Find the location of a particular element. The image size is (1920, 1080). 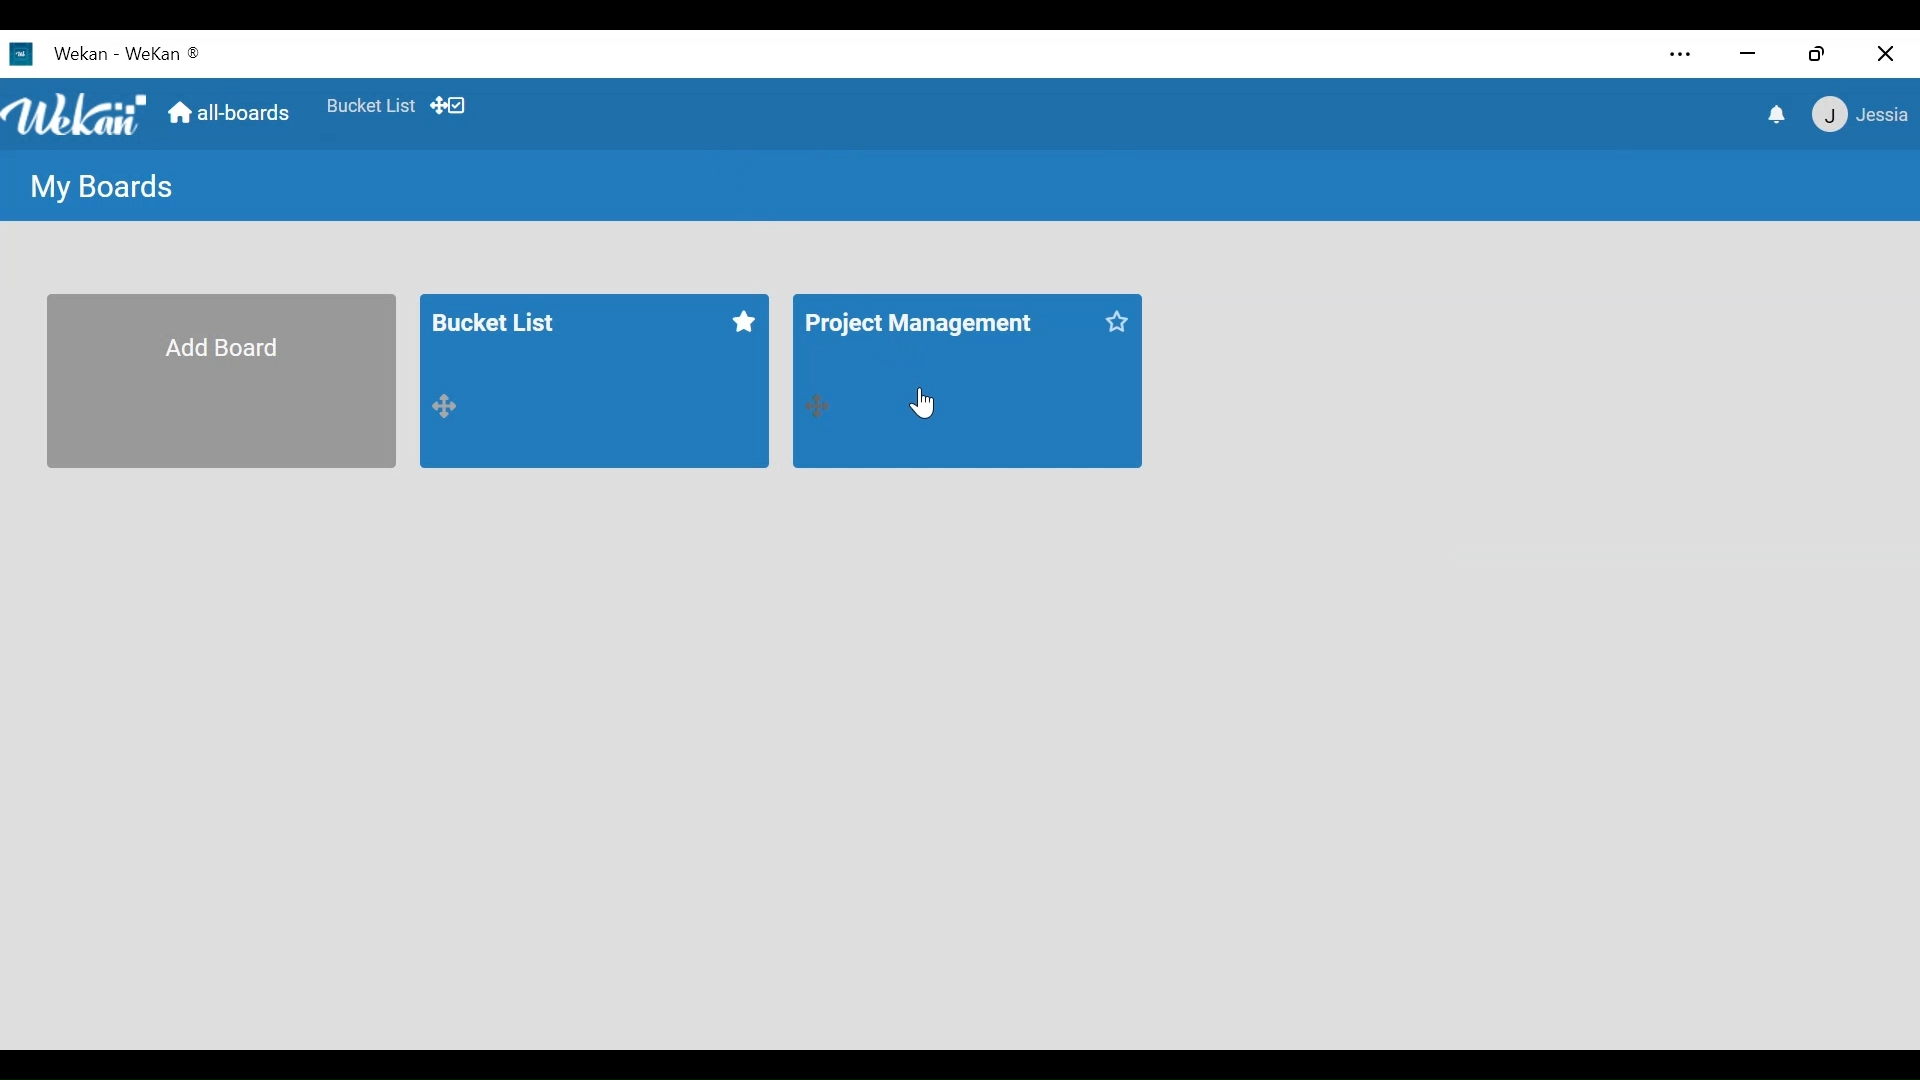

notifications is located at coordinates (1773, 116).